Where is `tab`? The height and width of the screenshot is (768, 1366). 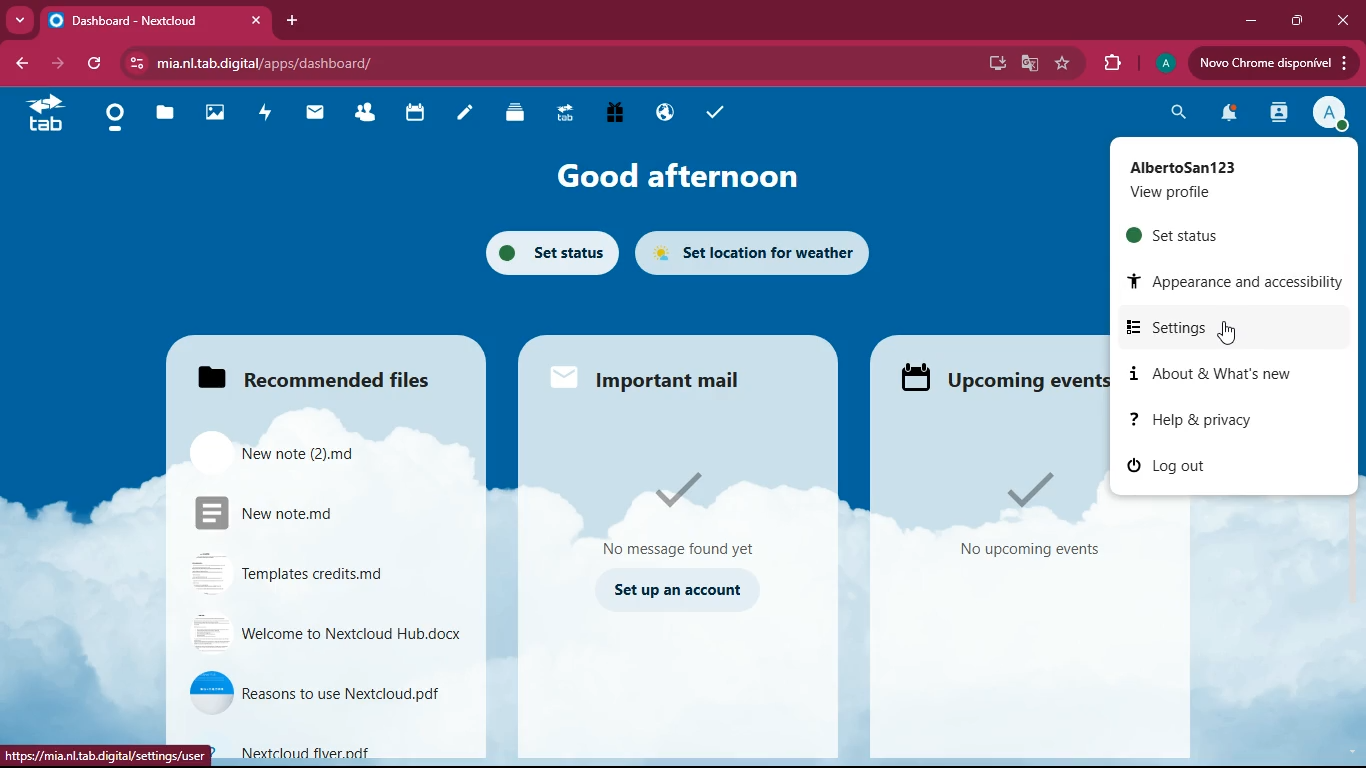 tab is located at coordinates (154, 18).